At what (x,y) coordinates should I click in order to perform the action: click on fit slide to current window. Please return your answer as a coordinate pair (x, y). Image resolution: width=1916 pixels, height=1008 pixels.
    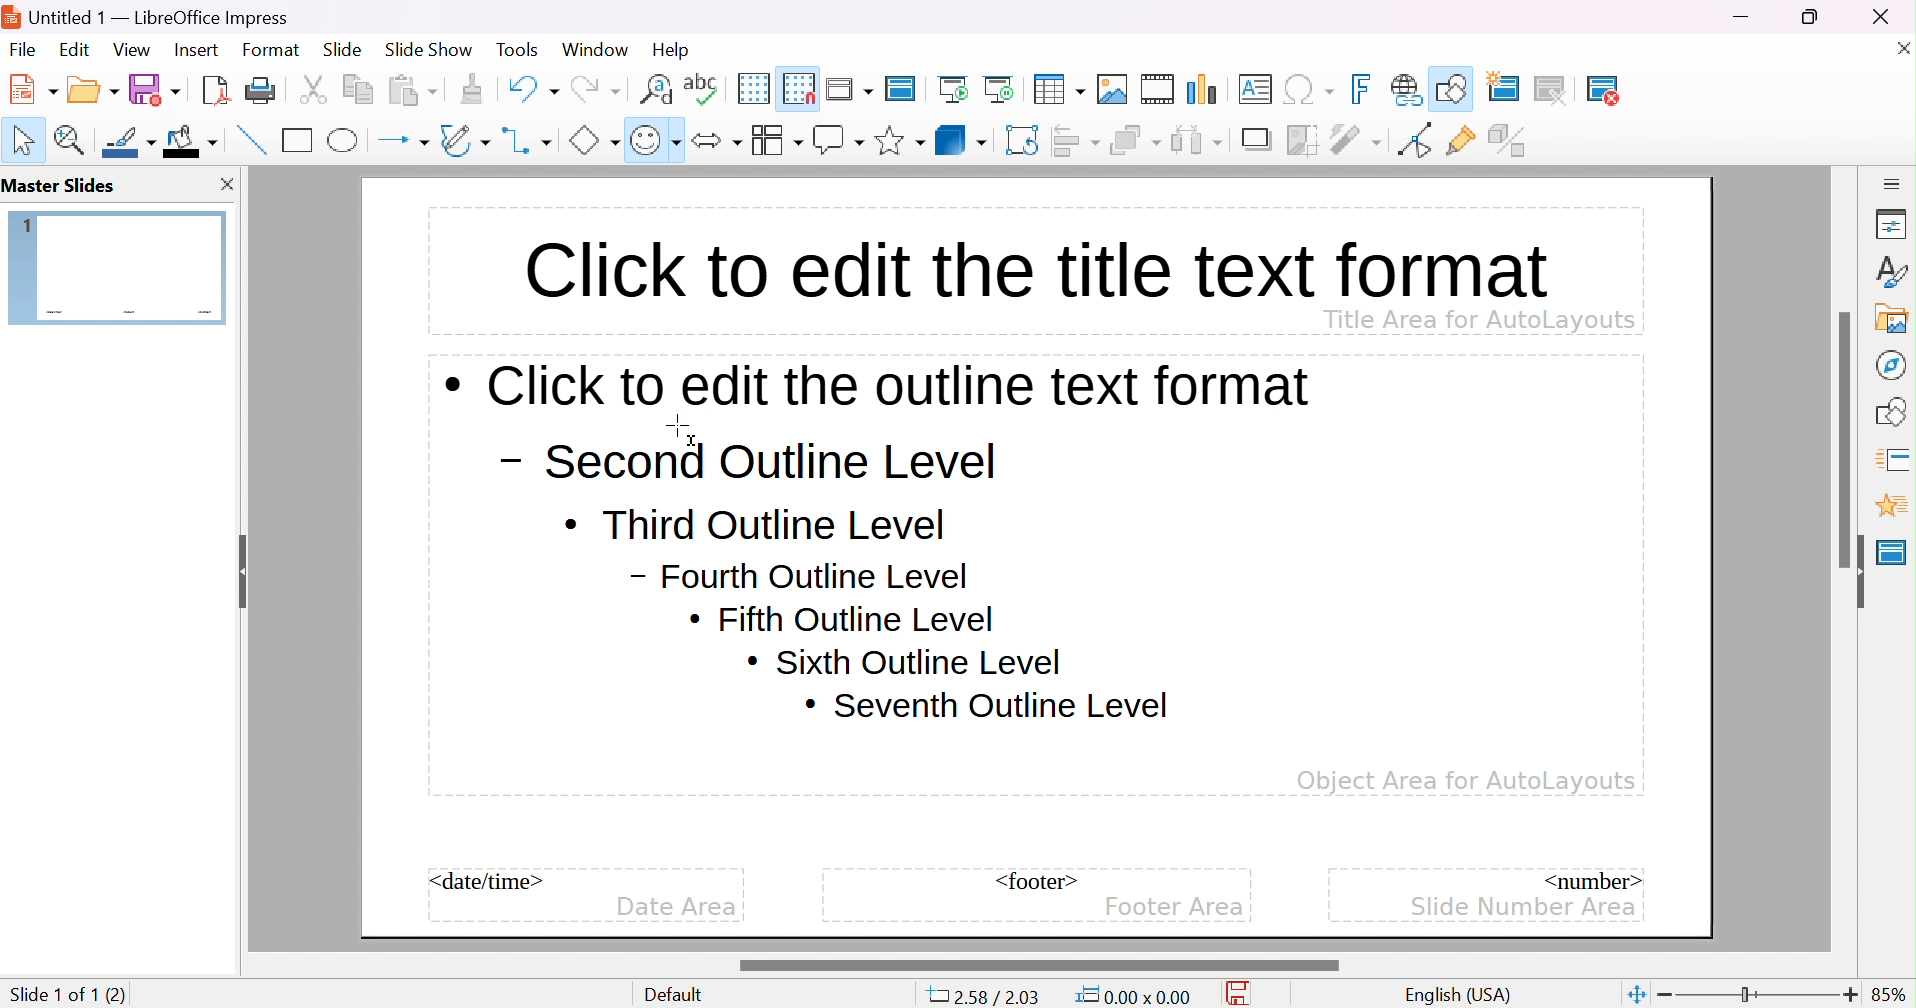
    Looking at the image, I should click on (1635, 993).